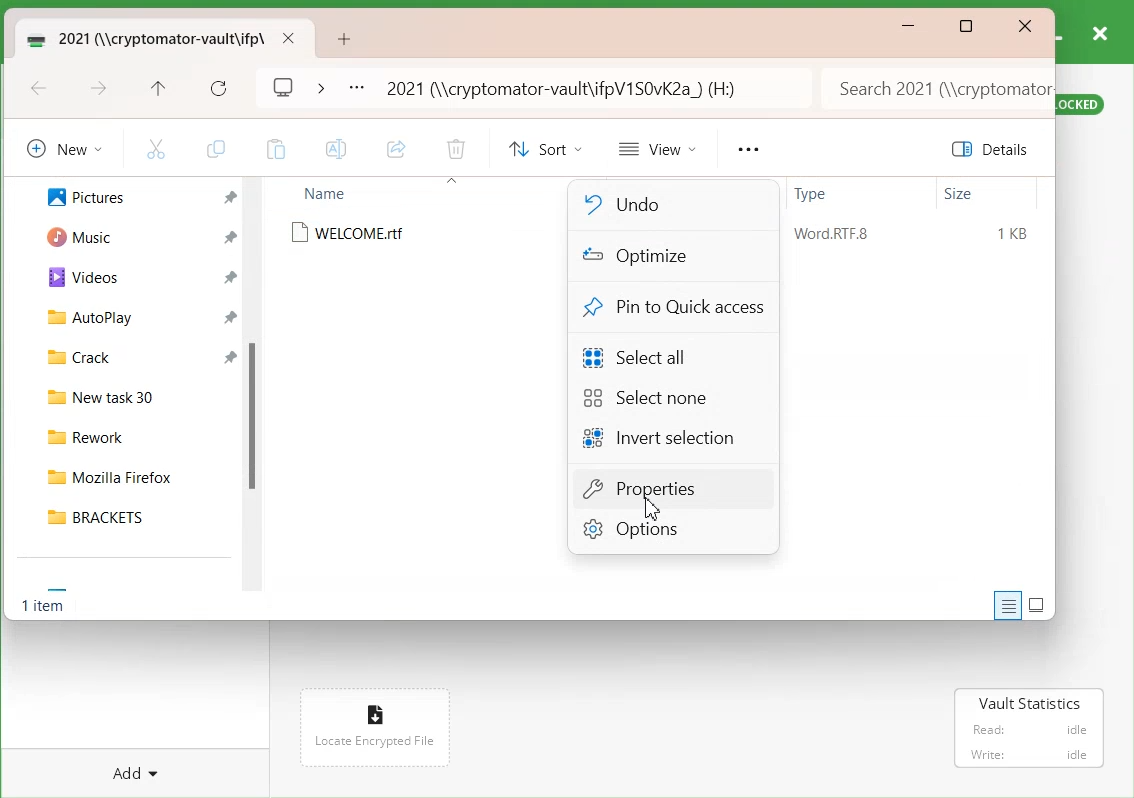 This screenshot has height=798, width=1134. What do you see at coordinates (659, 148) in the screenshot?
I see `View` at bounding box center [659, 148].